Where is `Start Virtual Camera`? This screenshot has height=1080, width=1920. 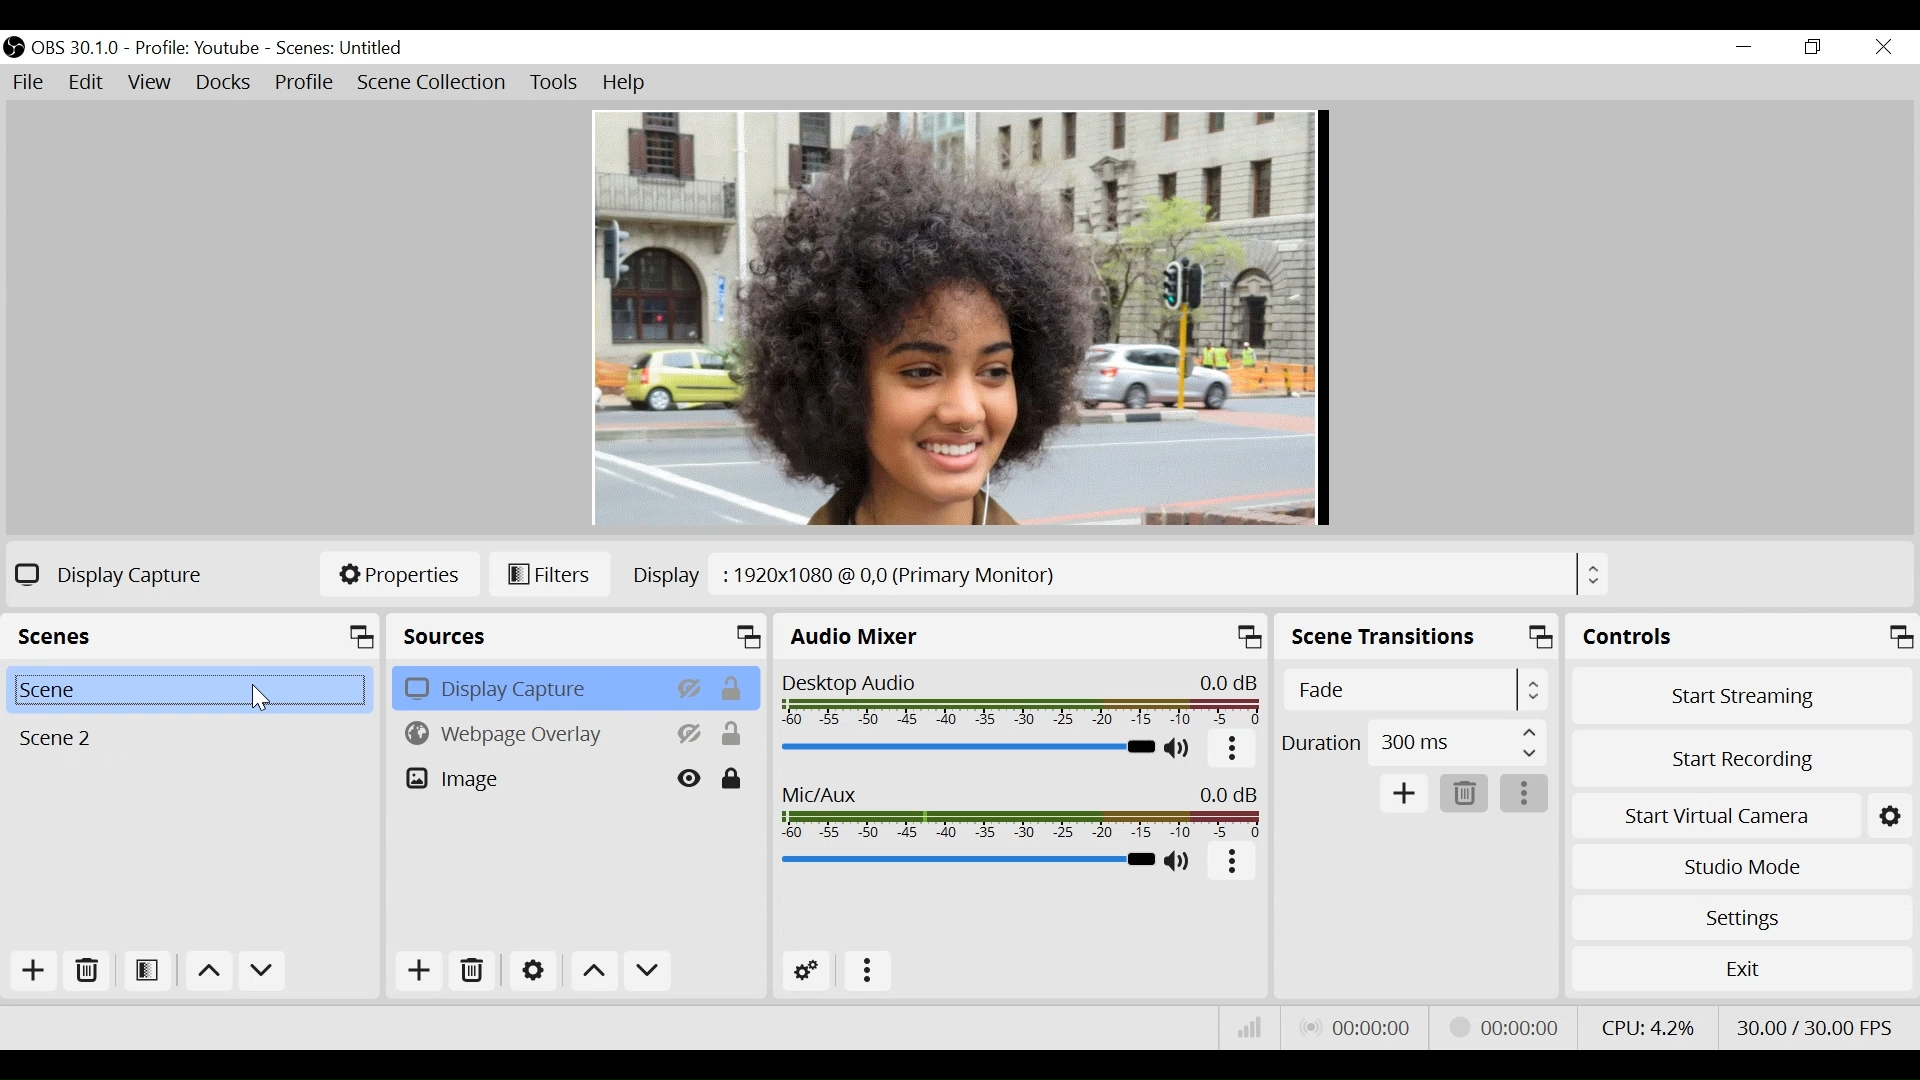
Start Virtual Camera is located at coordinates (1715, 817).